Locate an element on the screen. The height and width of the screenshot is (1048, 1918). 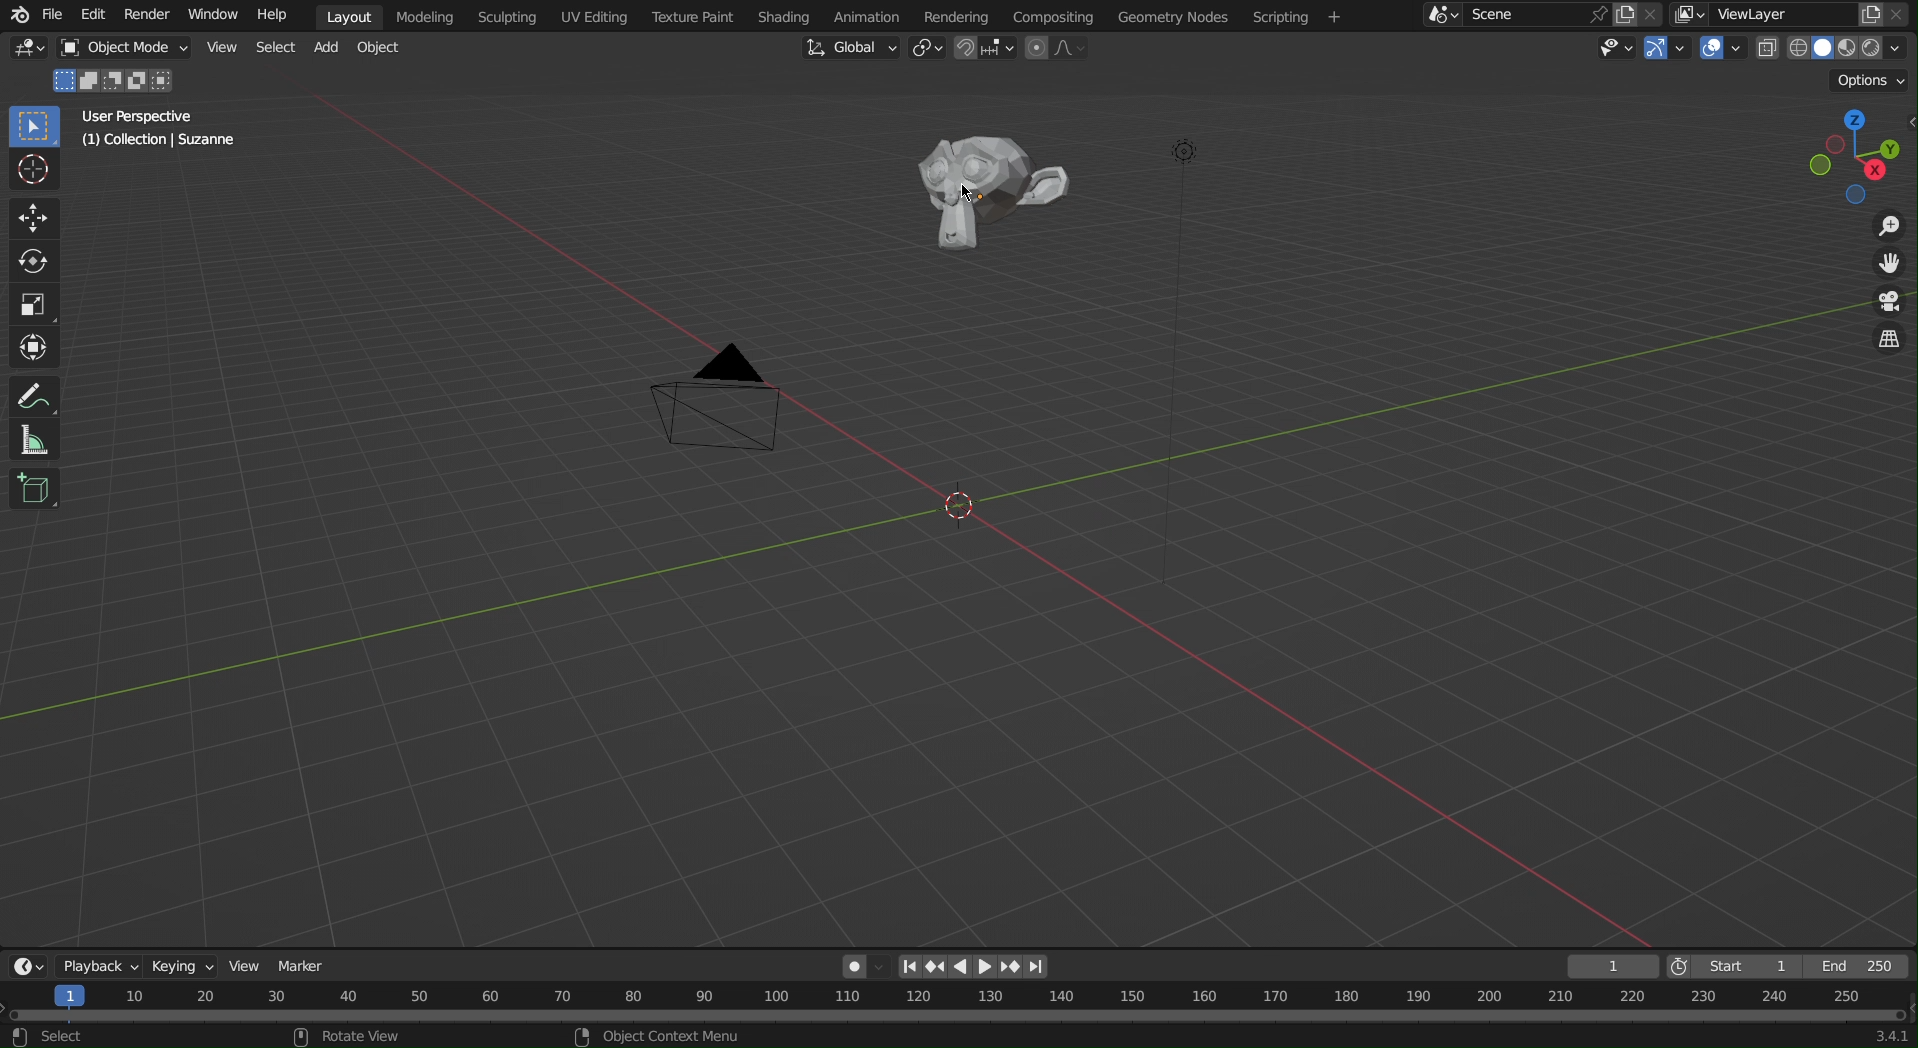
Object is located at coordinates (384, 52).